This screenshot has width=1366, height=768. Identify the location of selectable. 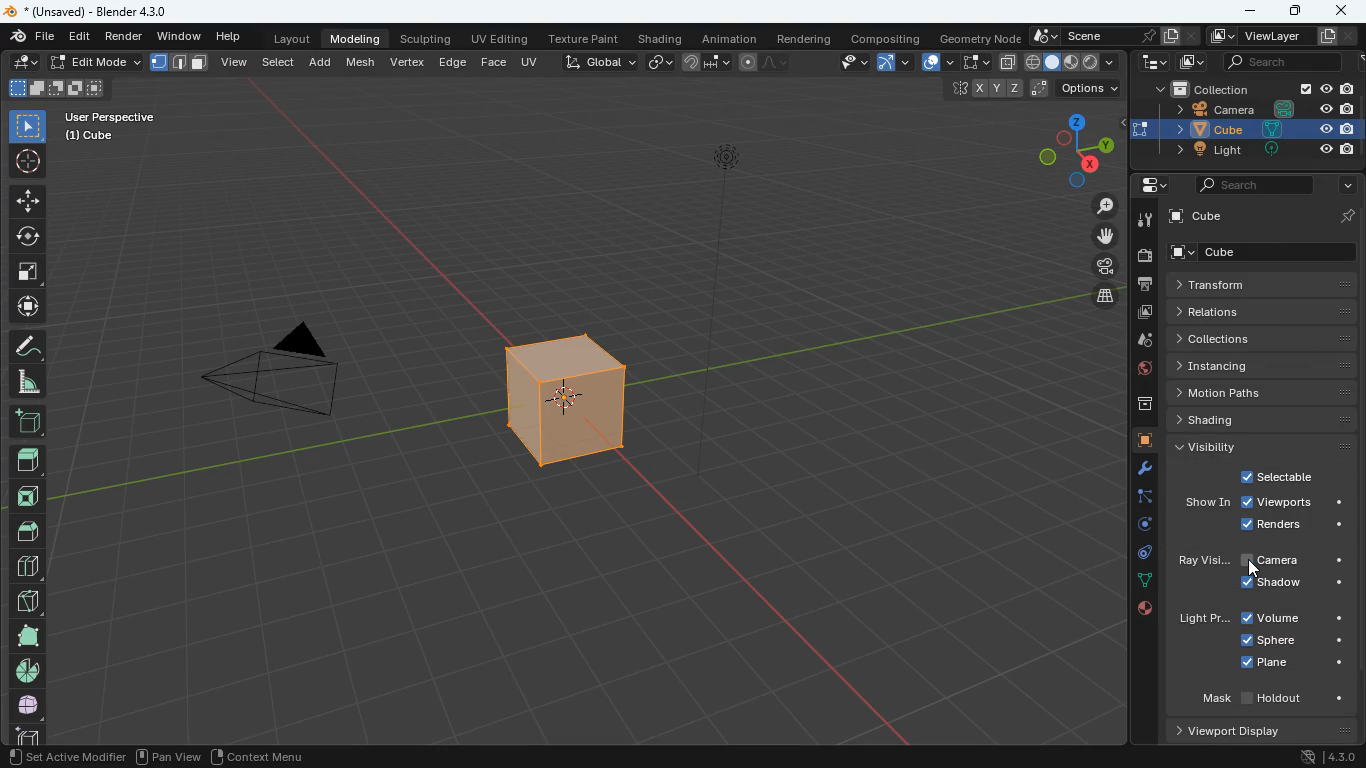
(1276, 476).